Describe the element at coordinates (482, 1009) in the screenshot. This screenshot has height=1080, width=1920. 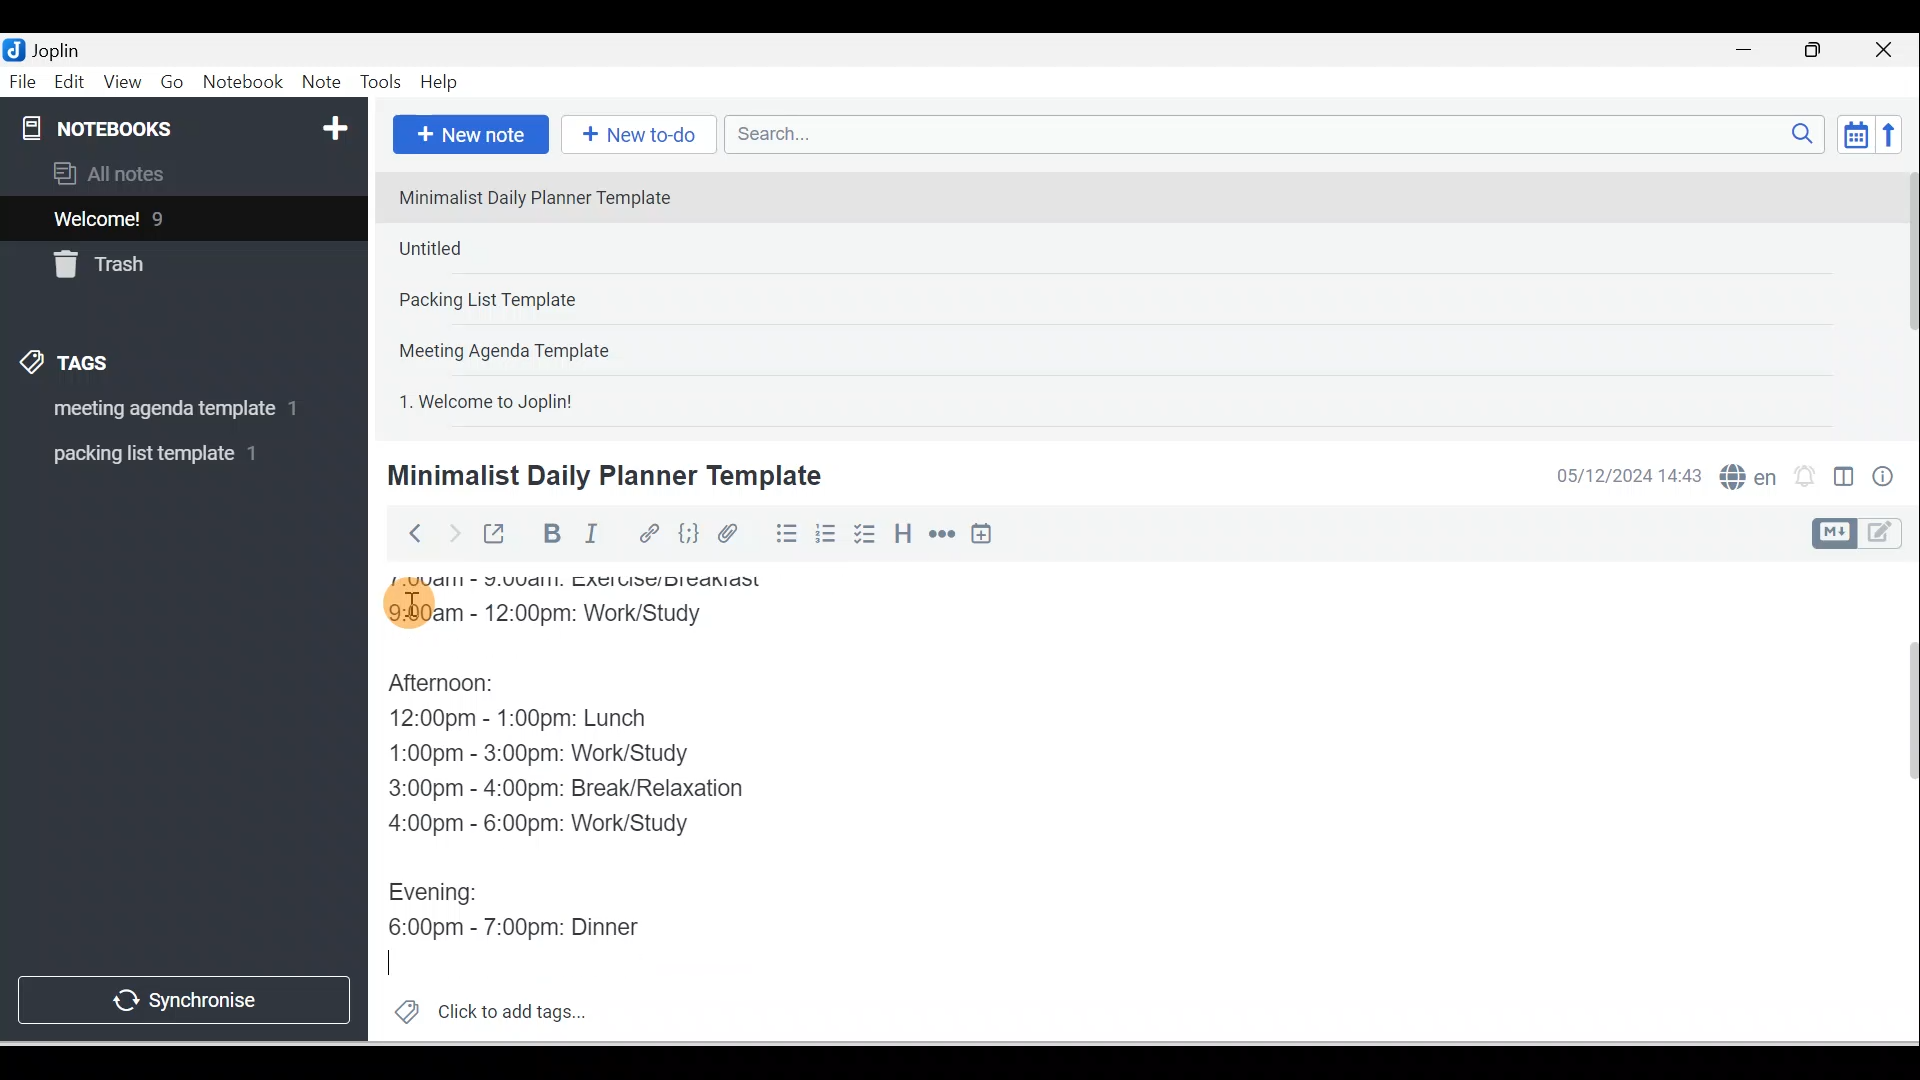
I see `Click to add tags` at that location.